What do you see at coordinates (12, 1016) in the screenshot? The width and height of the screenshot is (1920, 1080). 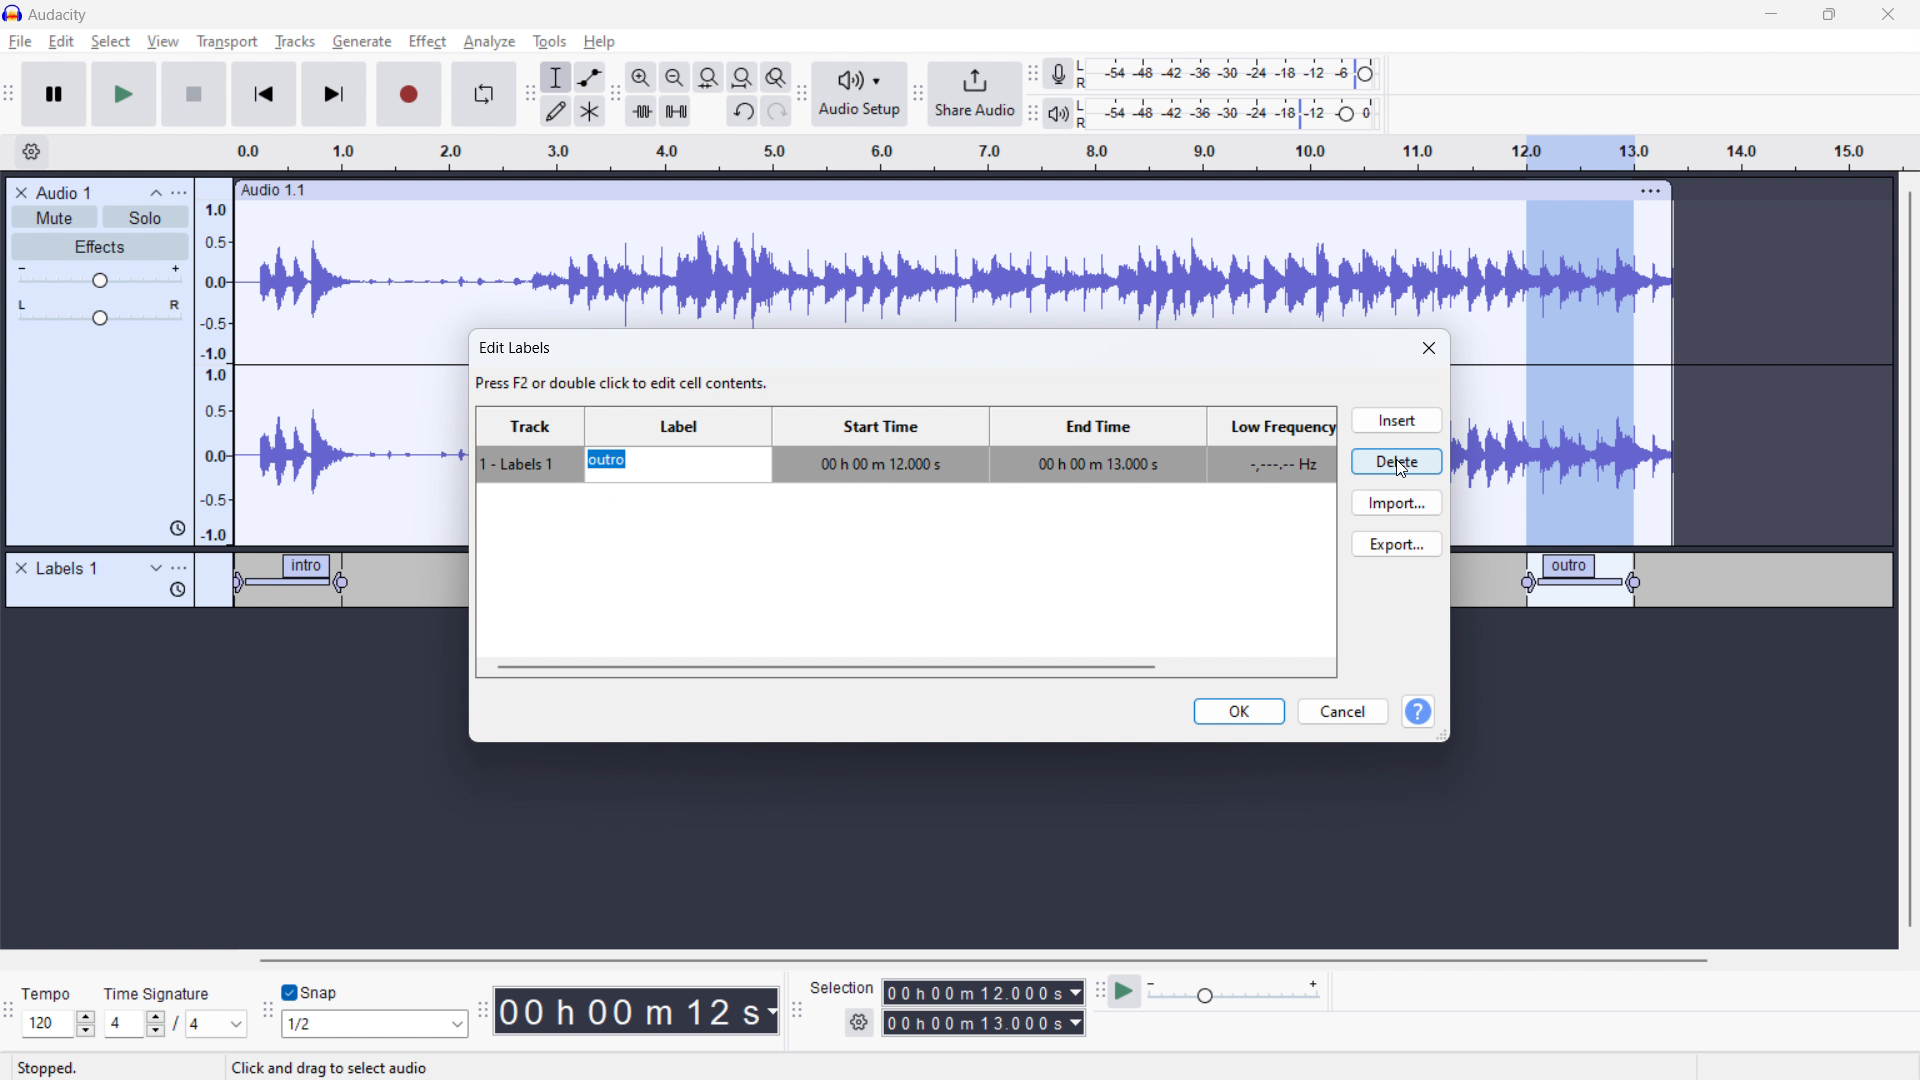 I see `time signature toolbar` at bounding box center [12, 1016].